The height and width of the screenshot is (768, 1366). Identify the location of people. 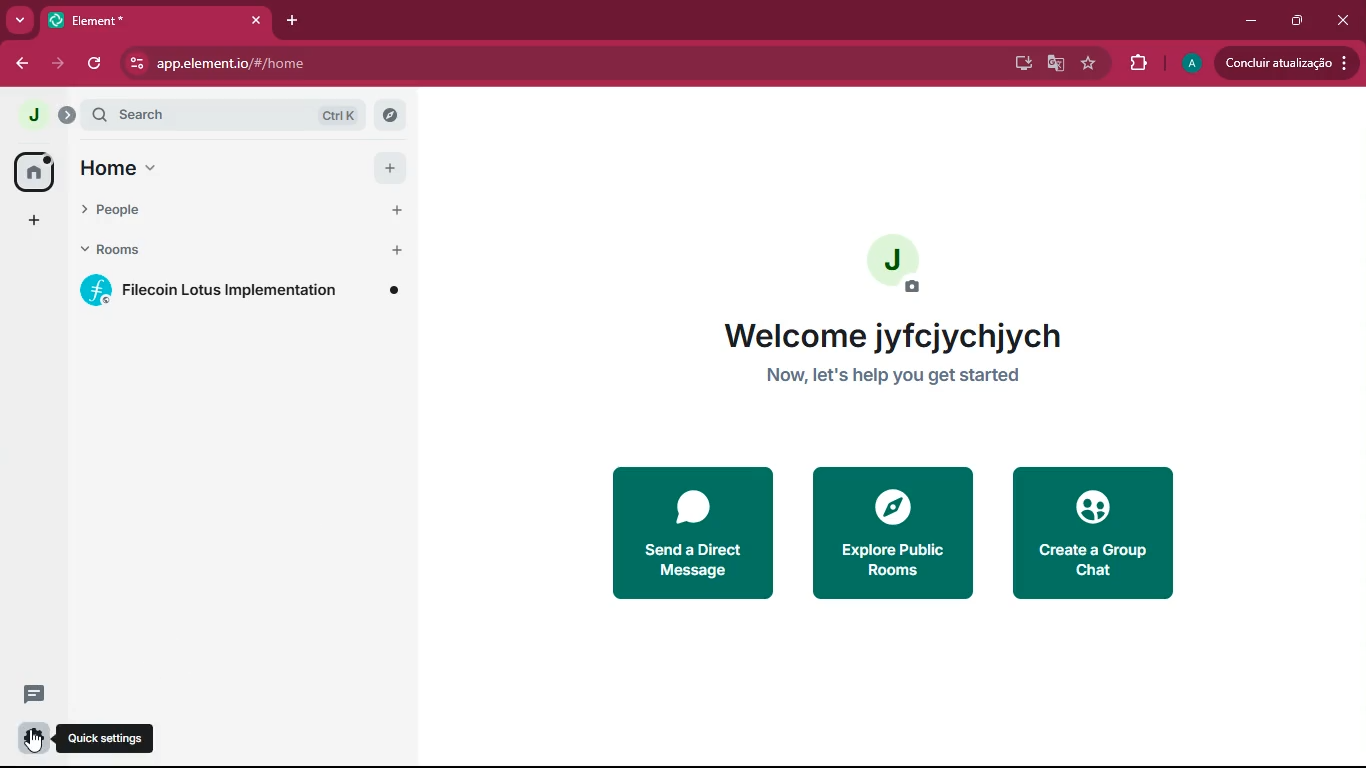
(190, 211).